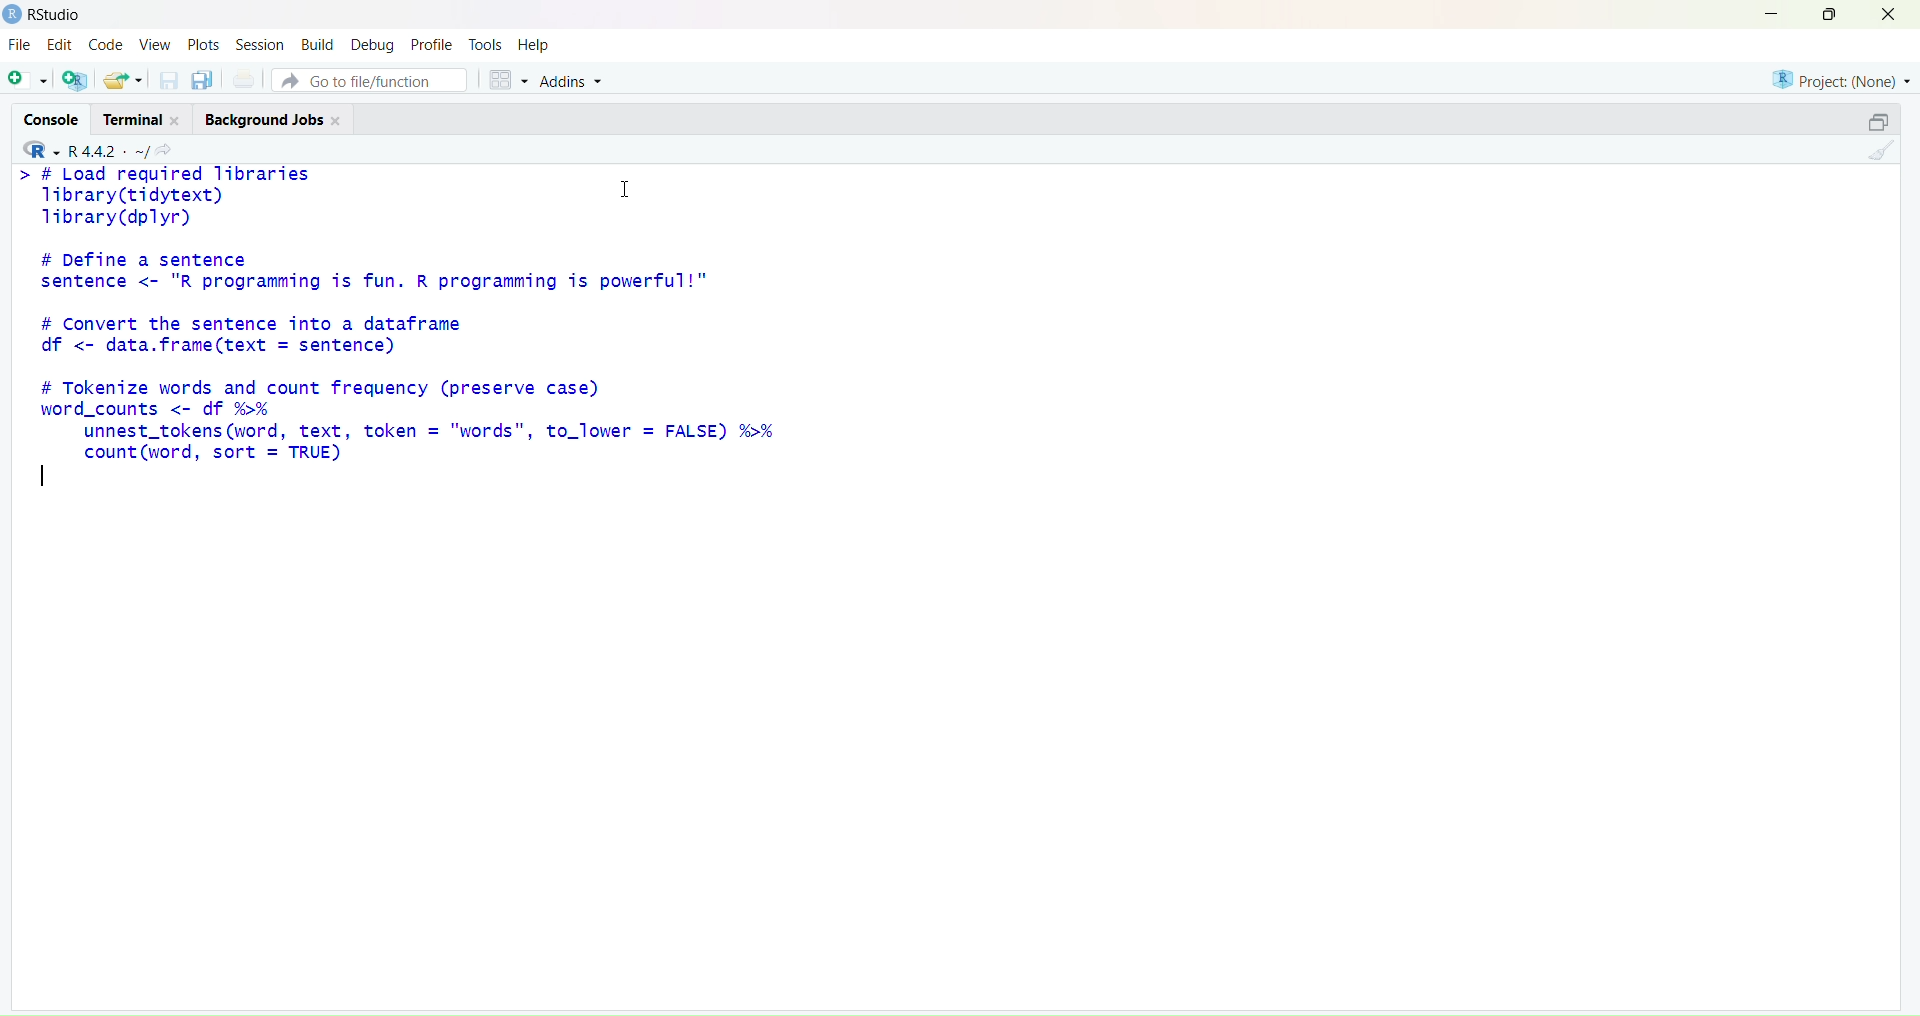  I want to click on new script, so click(29, 80).